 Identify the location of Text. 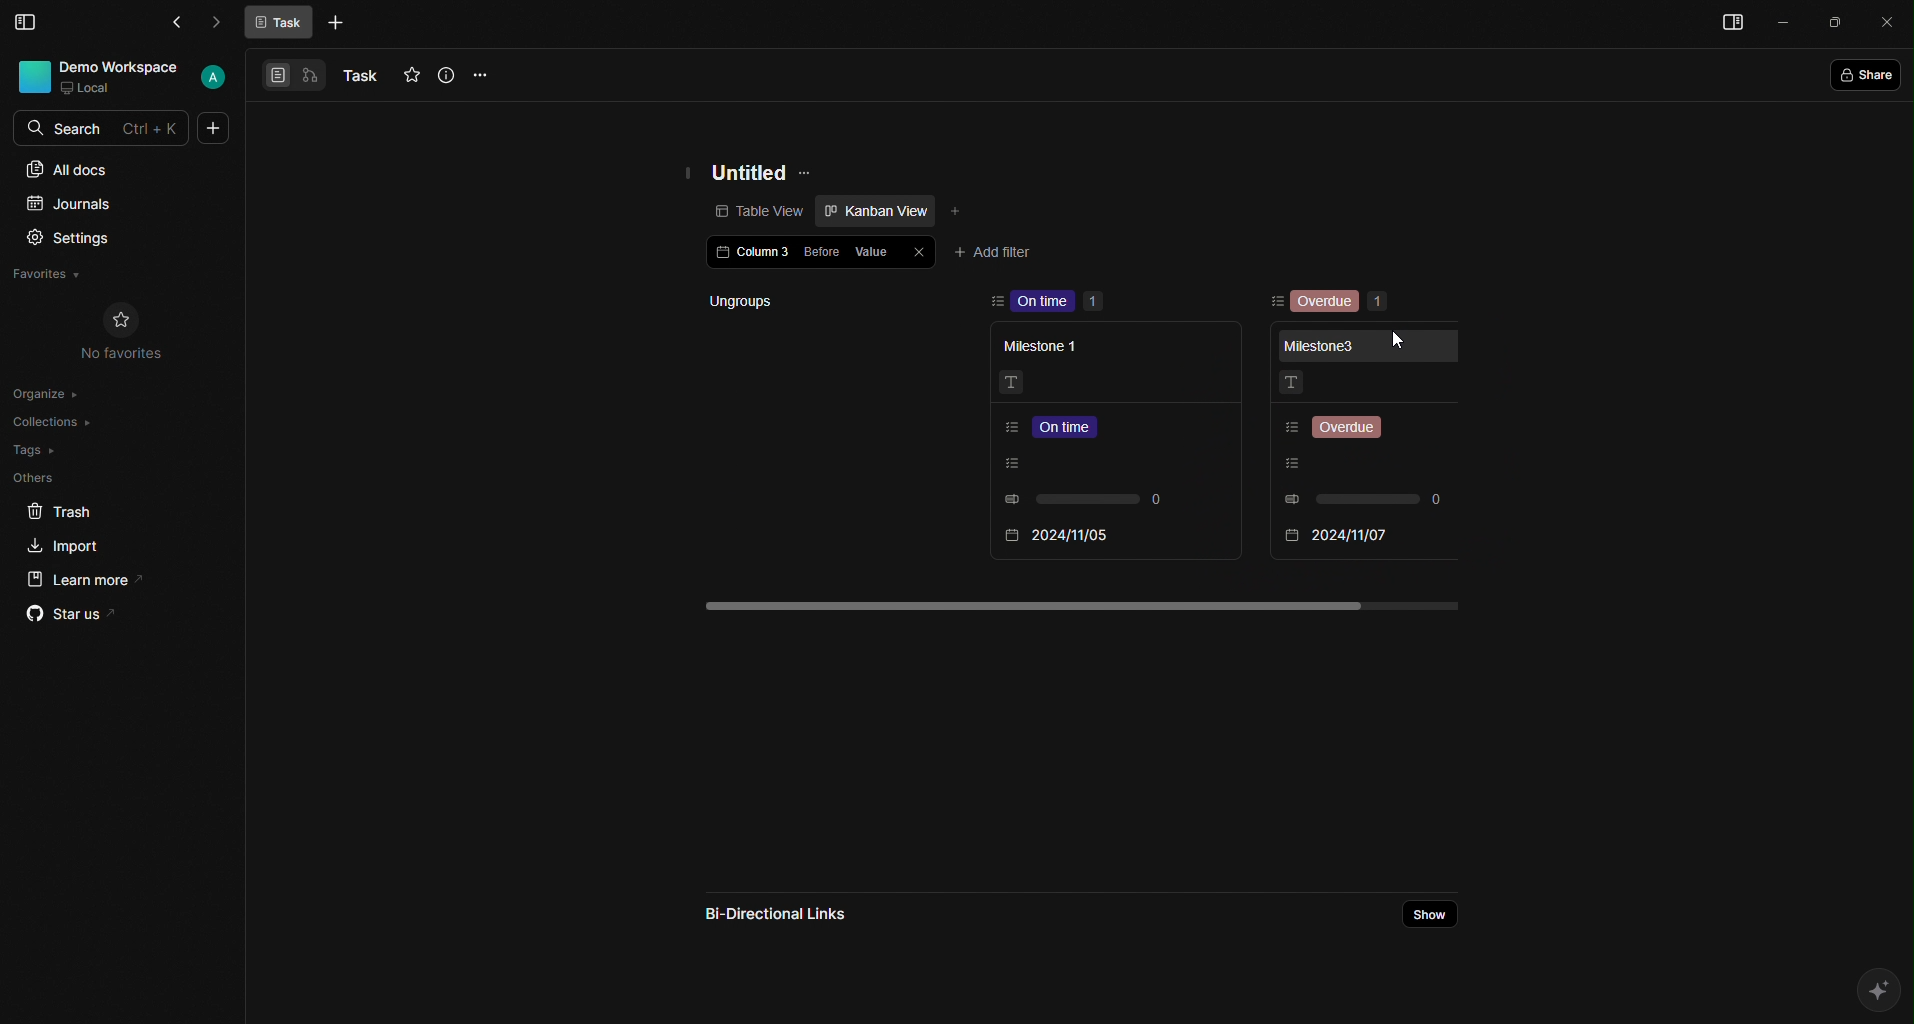
(1011, 382).